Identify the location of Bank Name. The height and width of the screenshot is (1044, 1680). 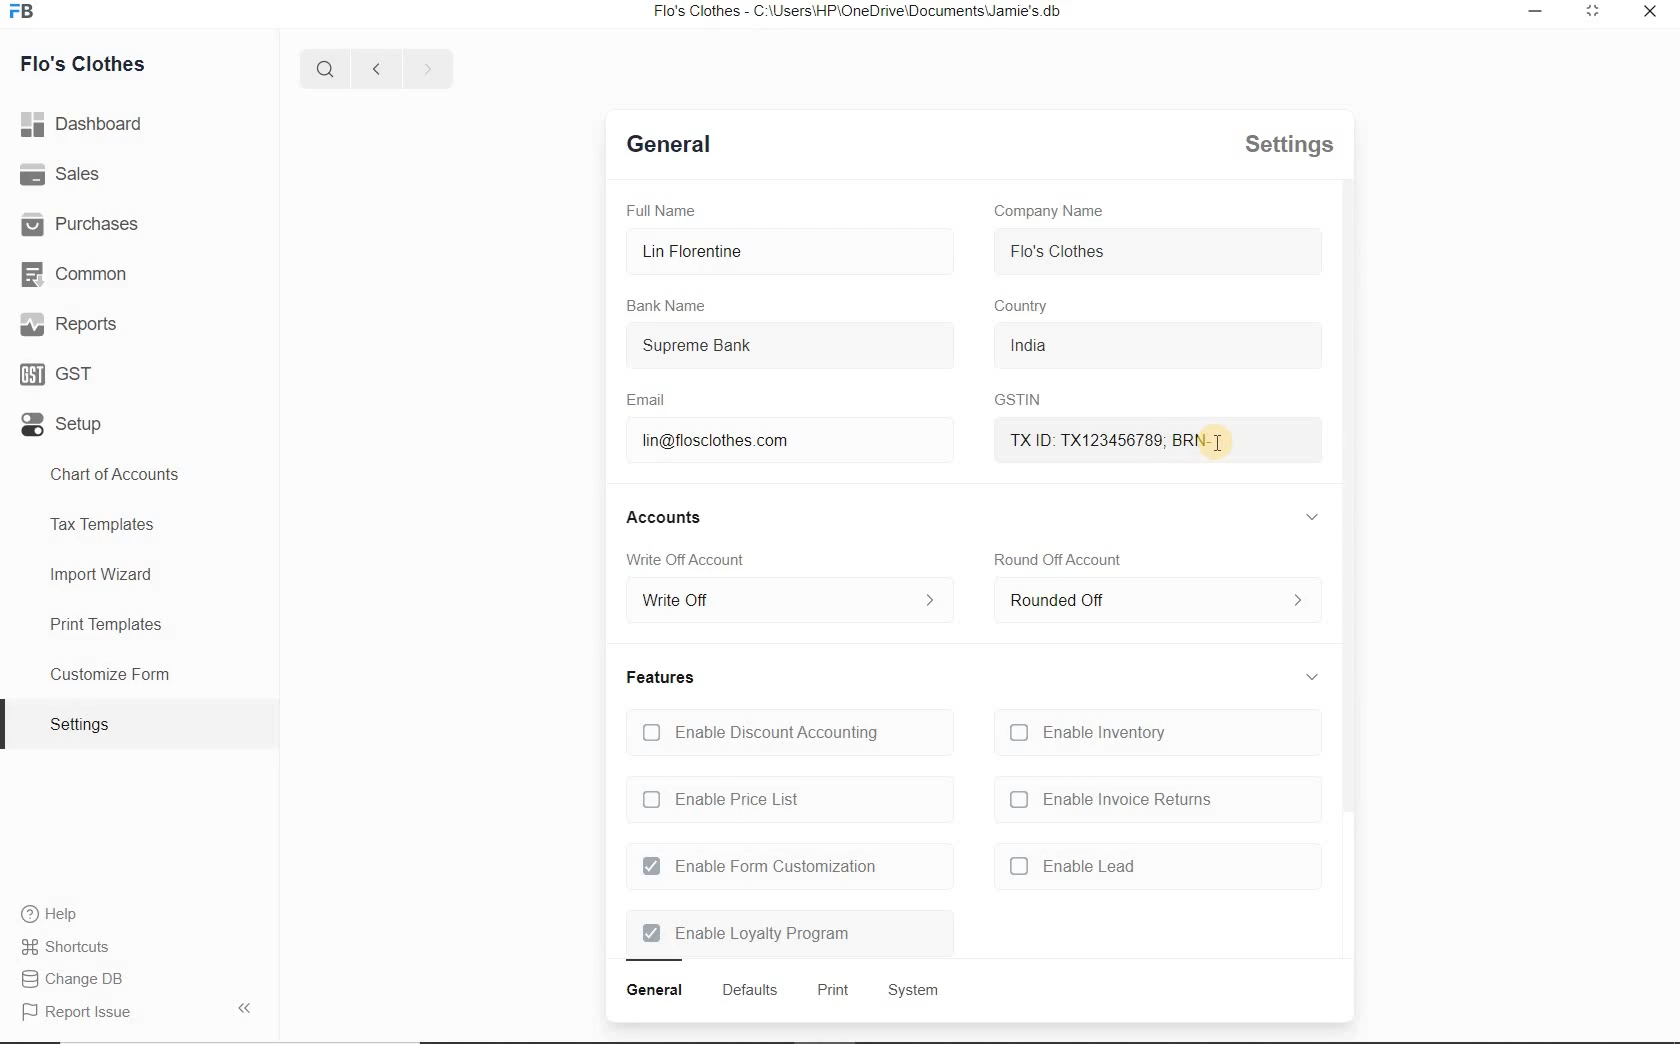
(669, 306).